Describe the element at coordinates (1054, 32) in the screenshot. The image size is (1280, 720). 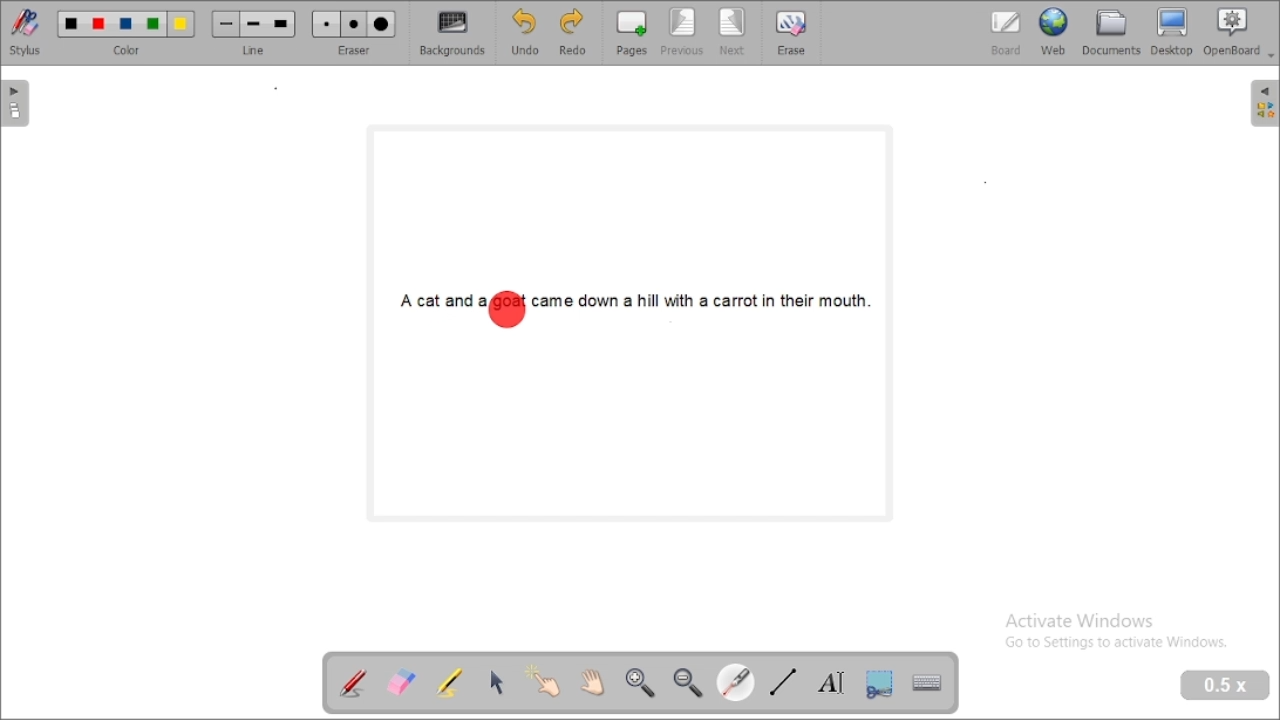
I see `web` at that location.